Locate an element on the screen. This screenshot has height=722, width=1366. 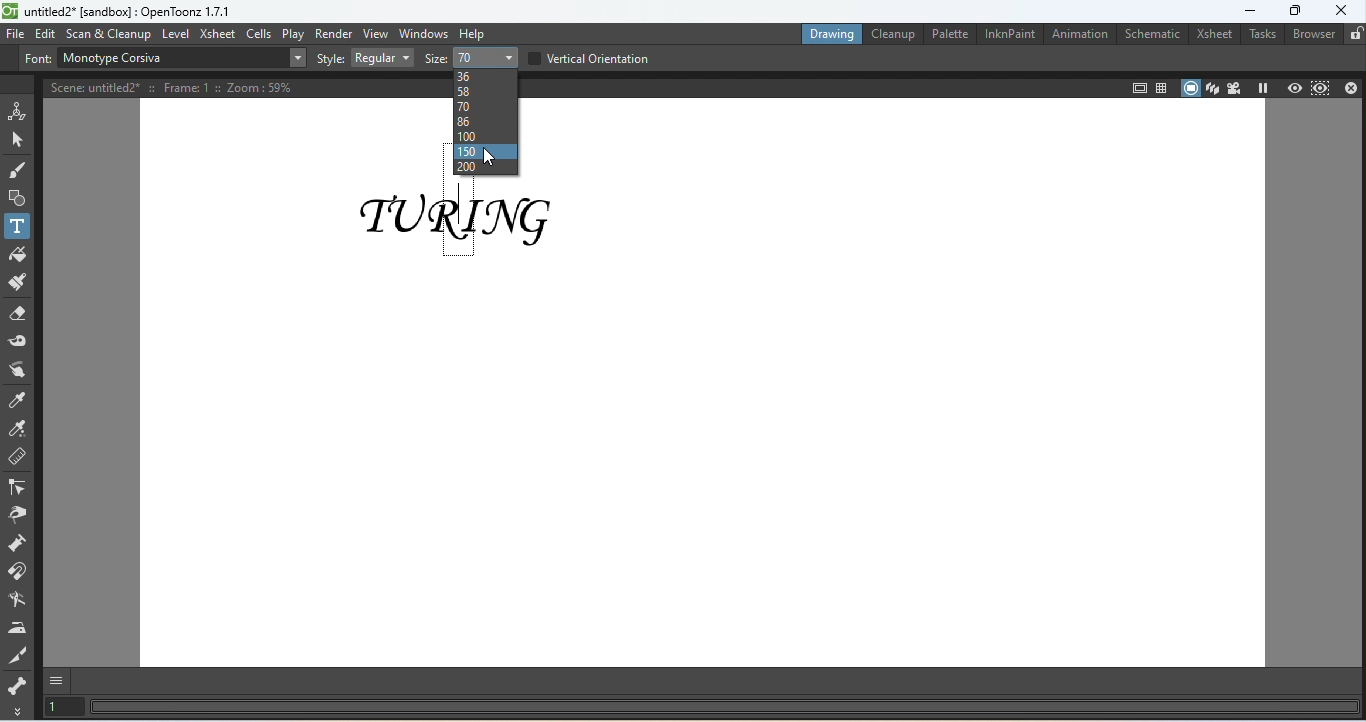
Text box is located at coordinates (169, 58).